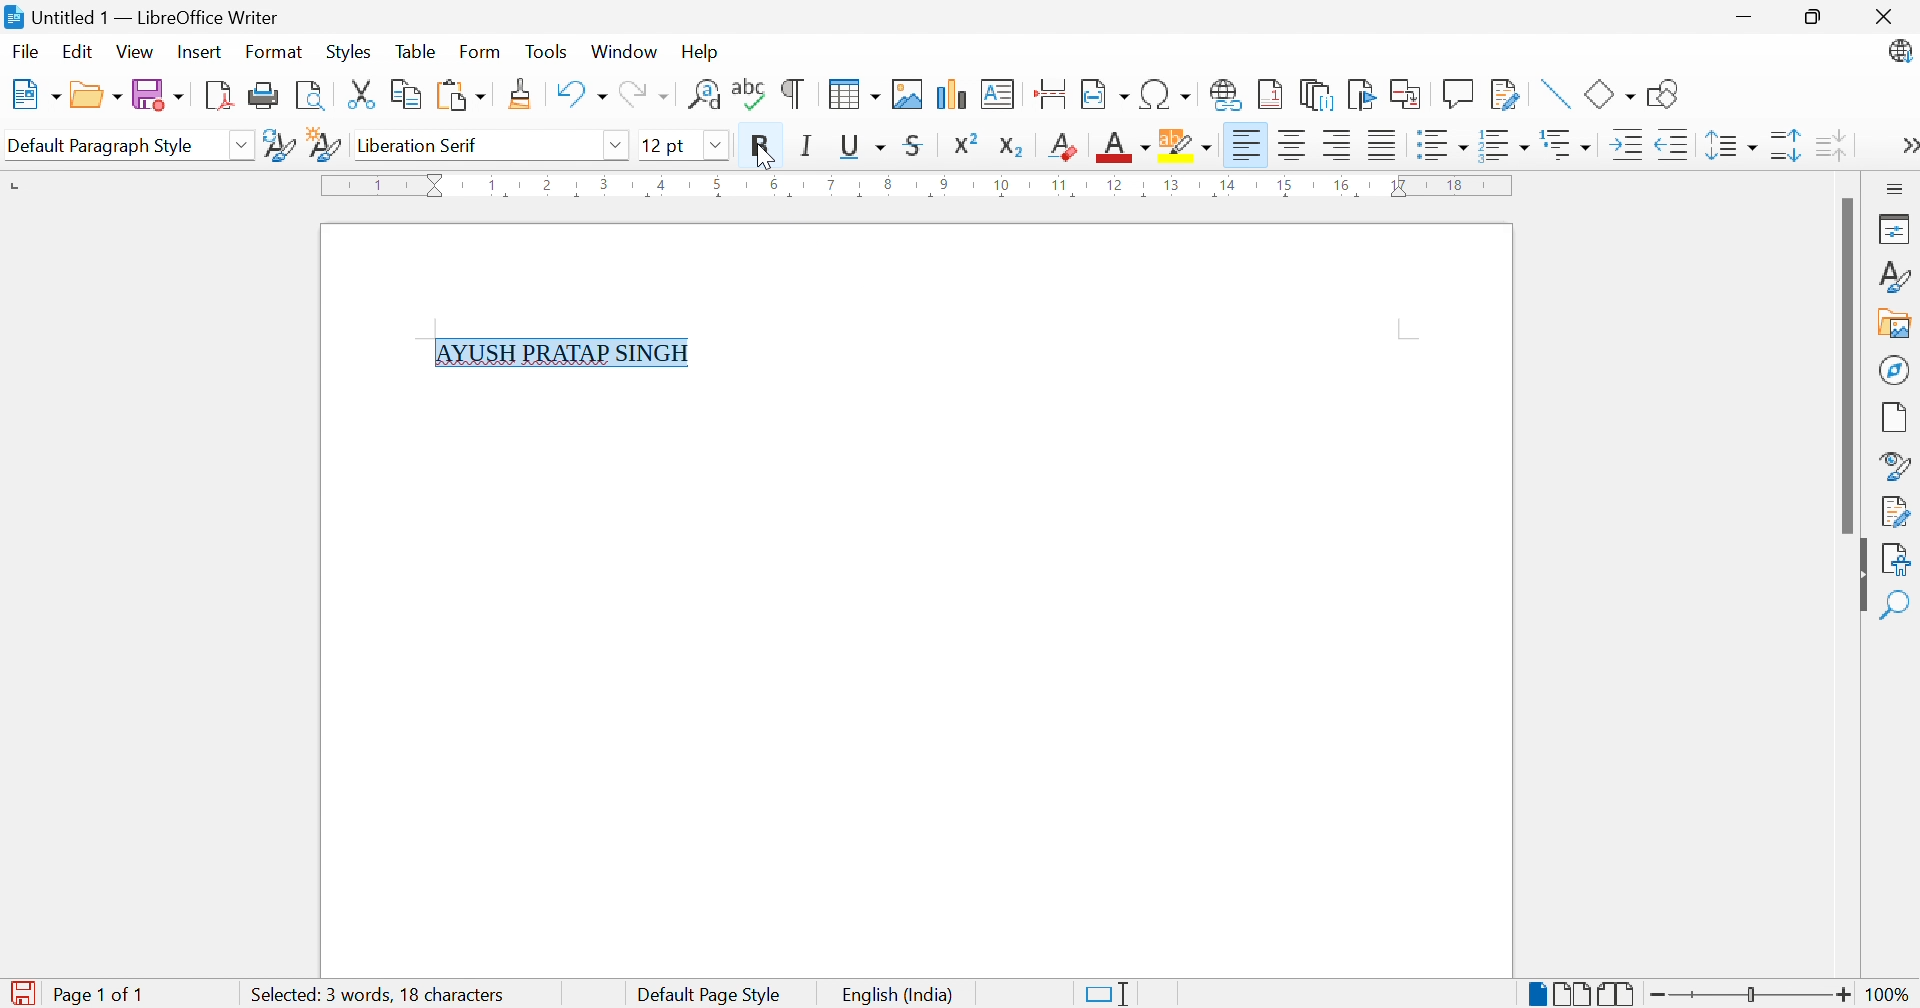 Image resolution: width=1920 pixels, height=1008 pixels. I want to click on Multiple-page View, so click(1575, 991).